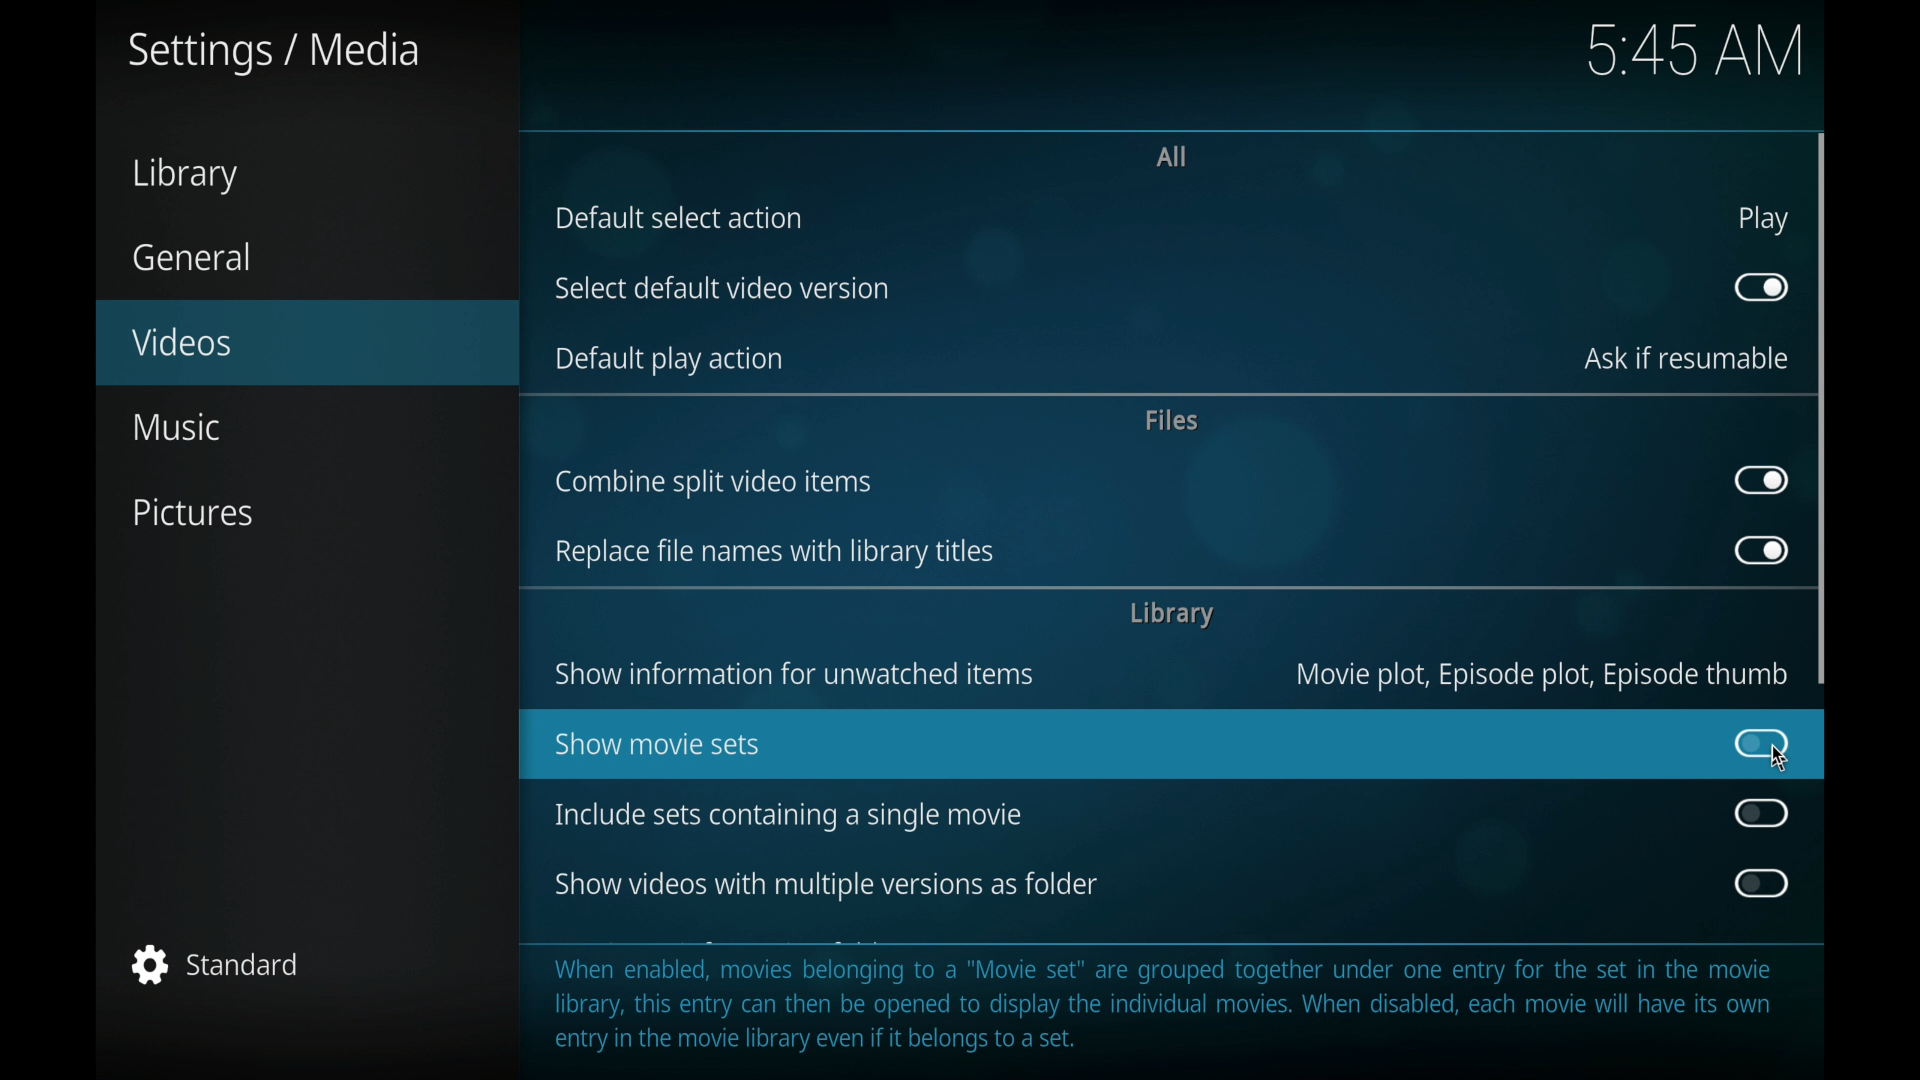 This screenshot has height=1080, width=1920. I want to click on select default , so click(722, 289).